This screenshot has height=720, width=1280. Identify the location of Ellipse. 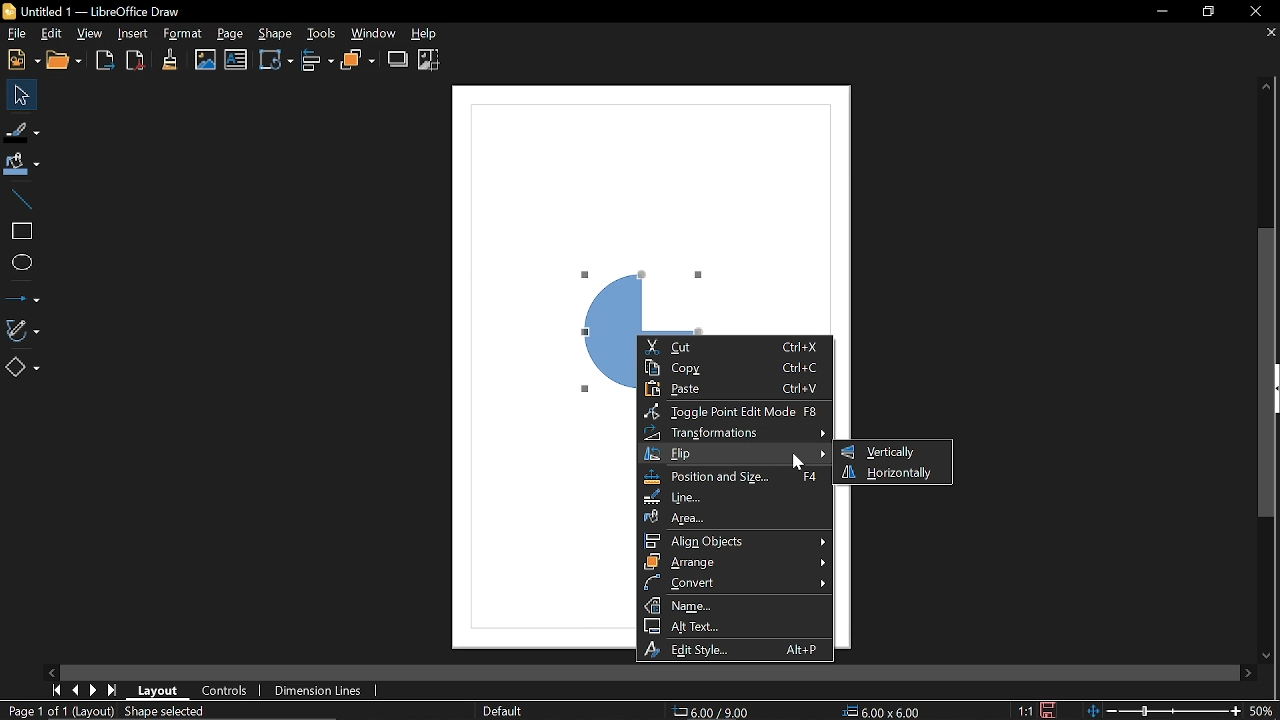
(25, 261).